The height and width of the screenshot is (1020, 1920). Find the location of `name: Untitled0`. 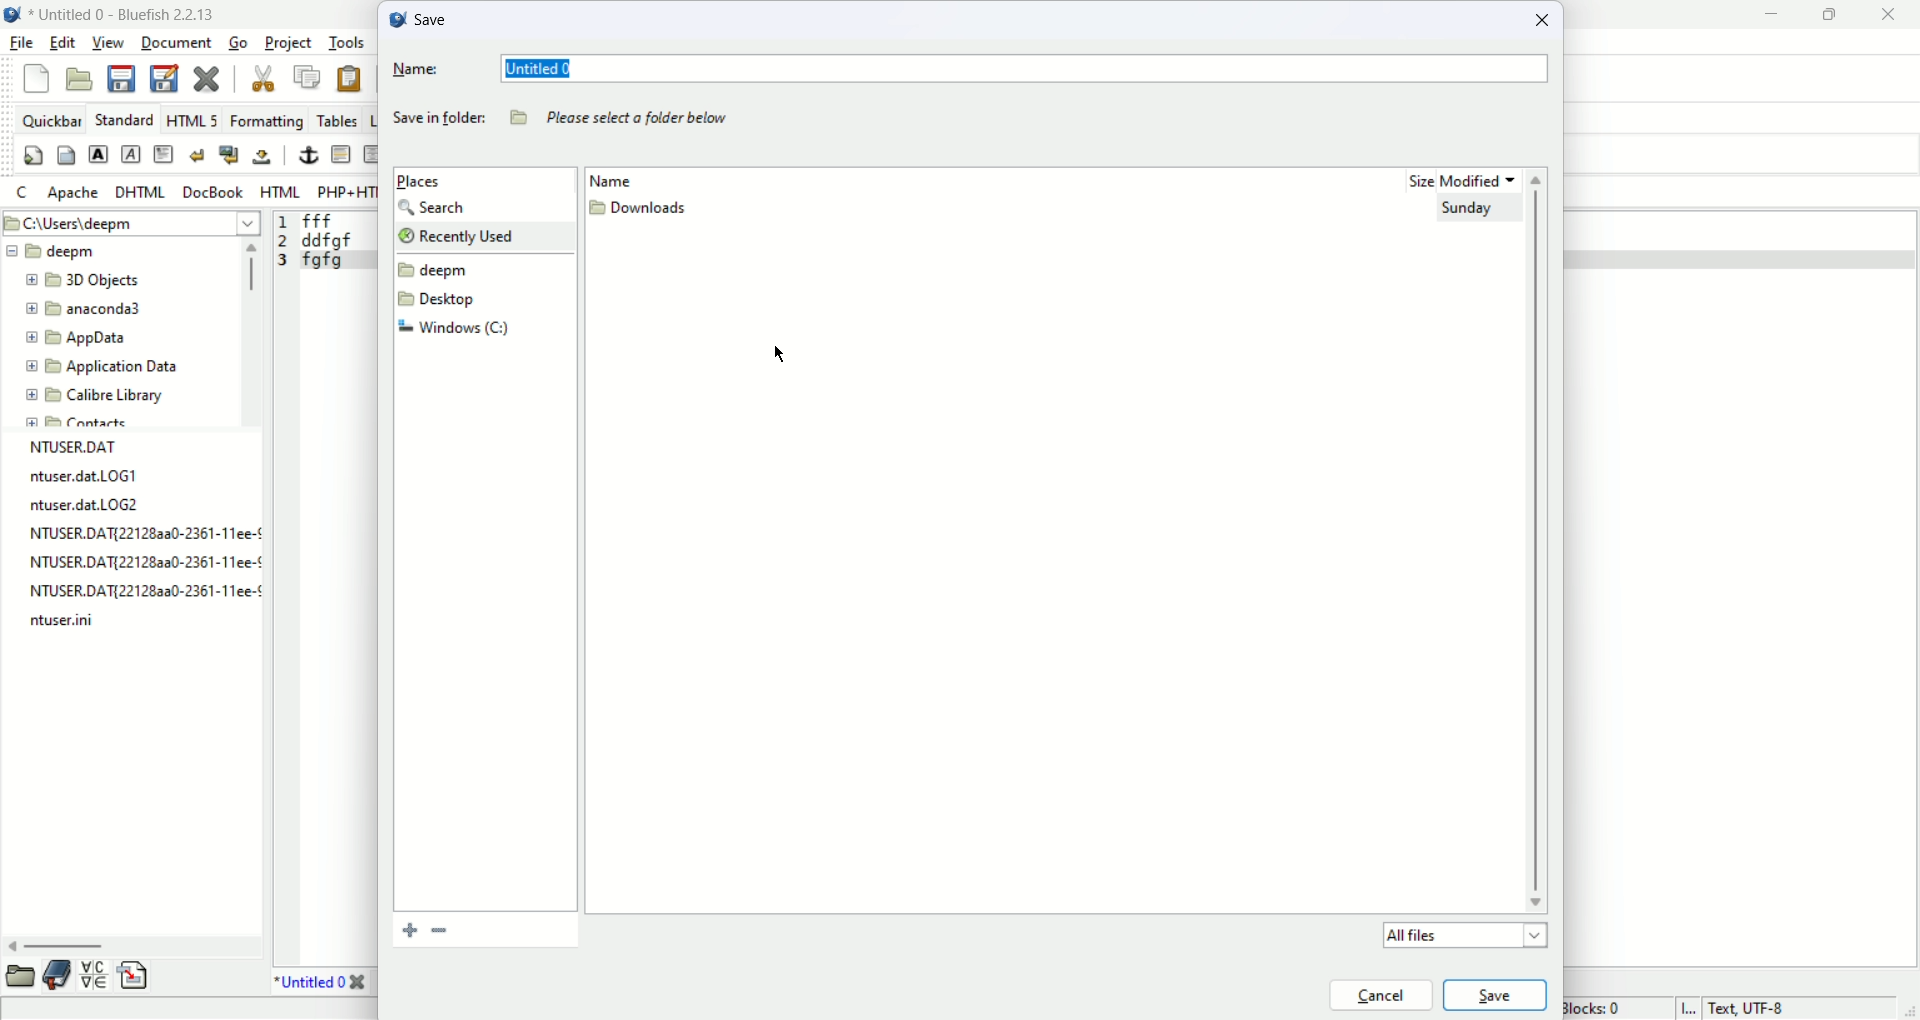

name: Untitled0 is located at coordinates (973, 70).